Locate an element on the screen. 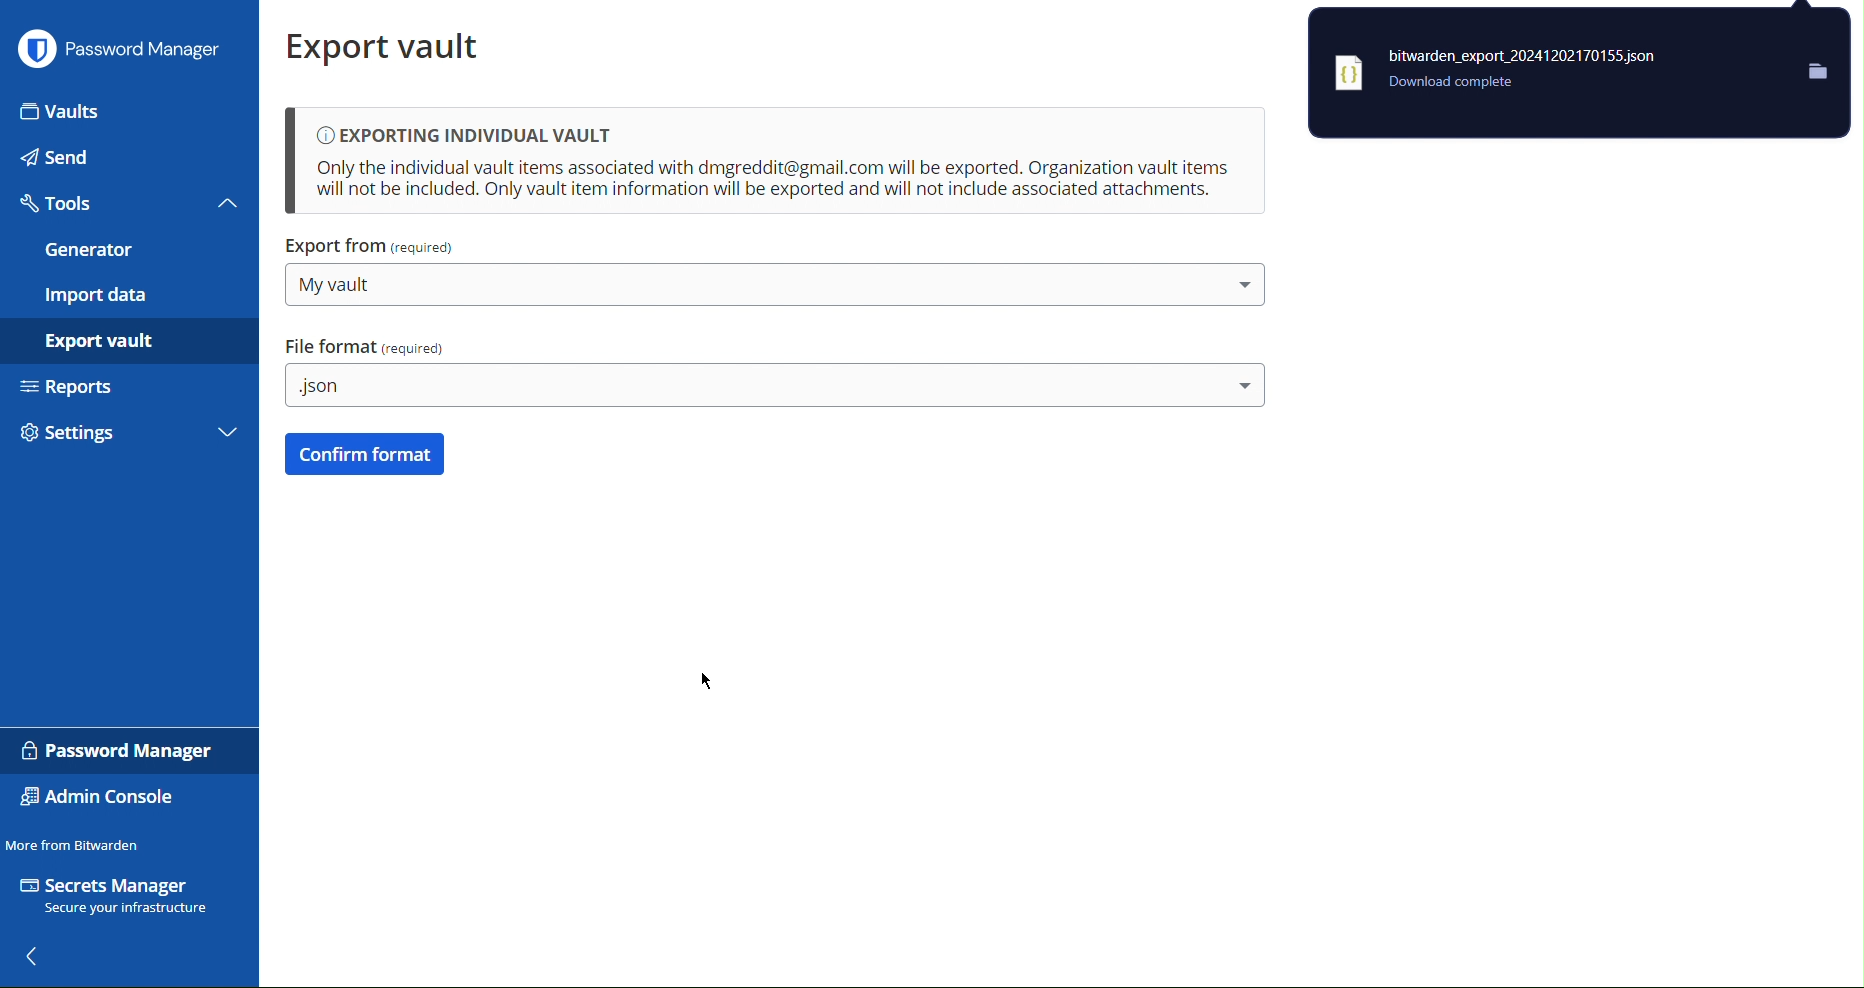  Export vault is located at coordinates (387, 44).